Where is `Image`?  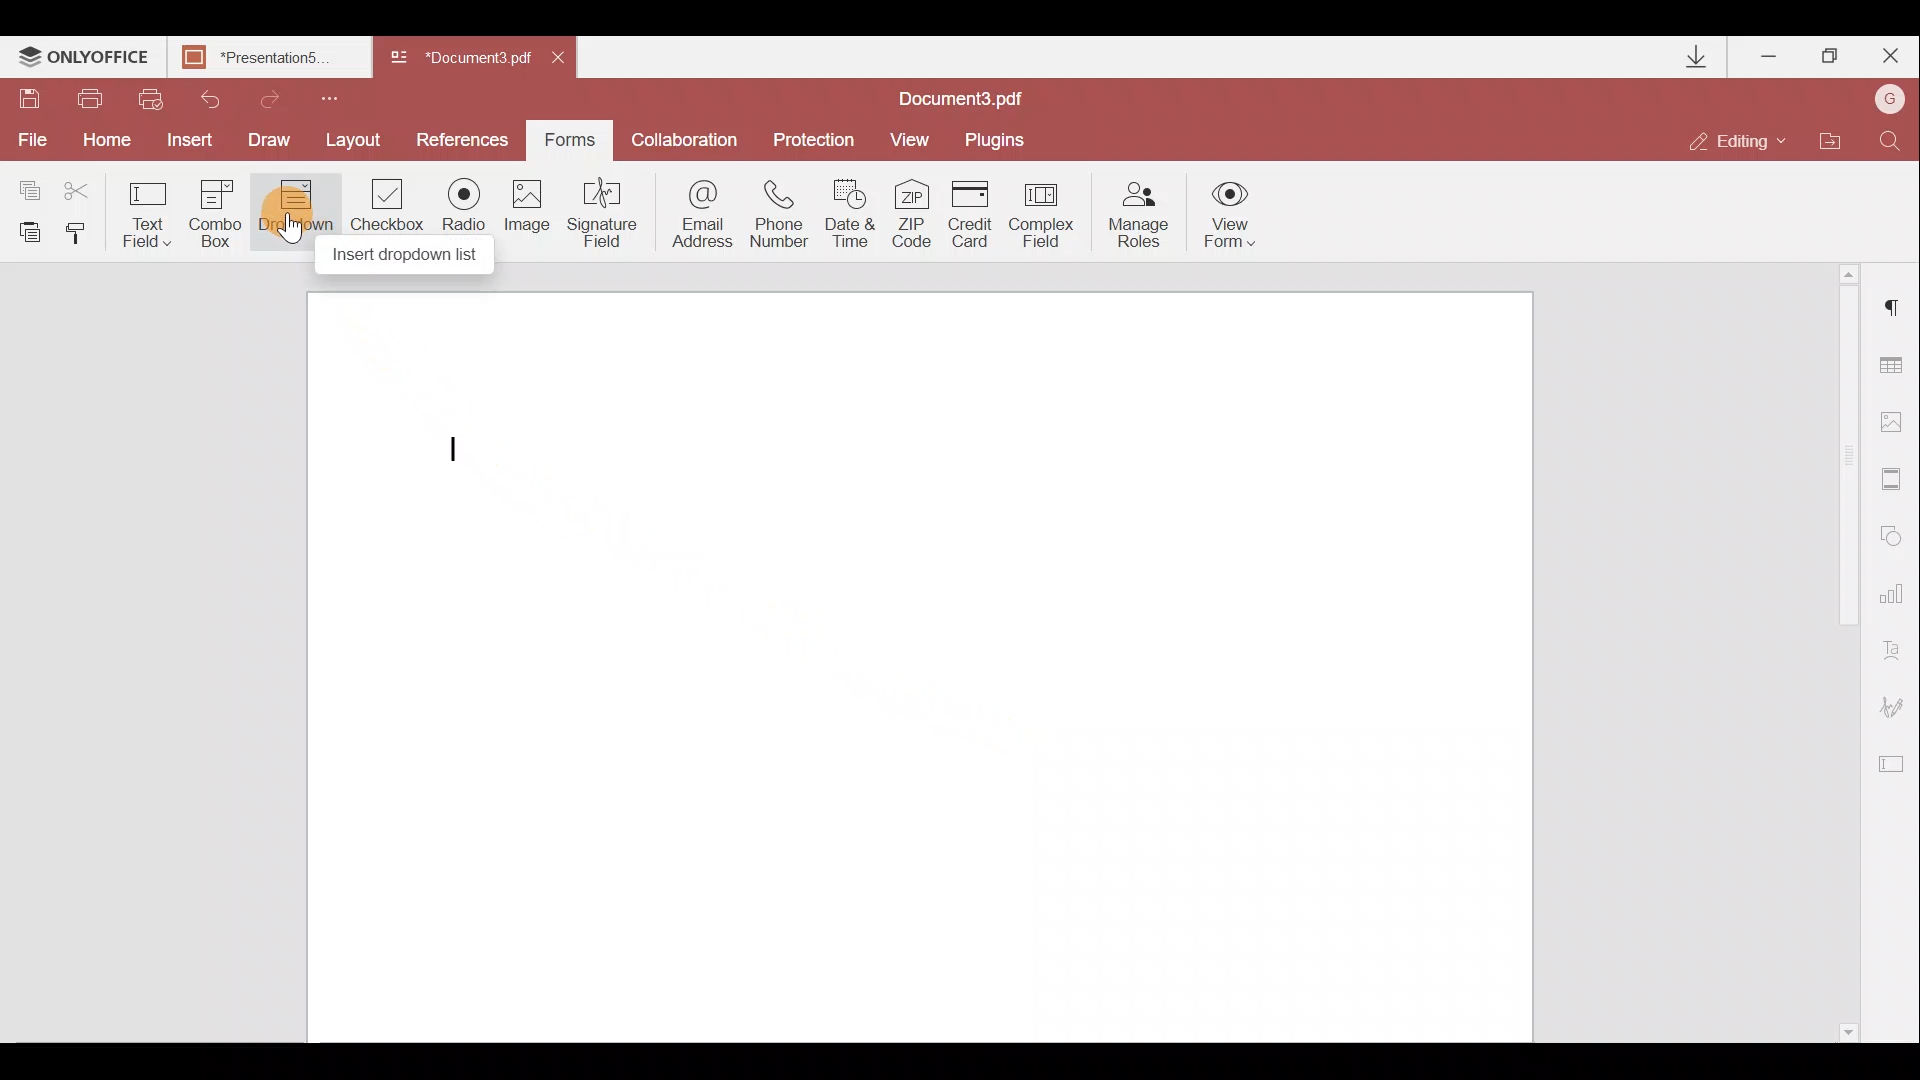
Image is located at coordinates (532, 212).